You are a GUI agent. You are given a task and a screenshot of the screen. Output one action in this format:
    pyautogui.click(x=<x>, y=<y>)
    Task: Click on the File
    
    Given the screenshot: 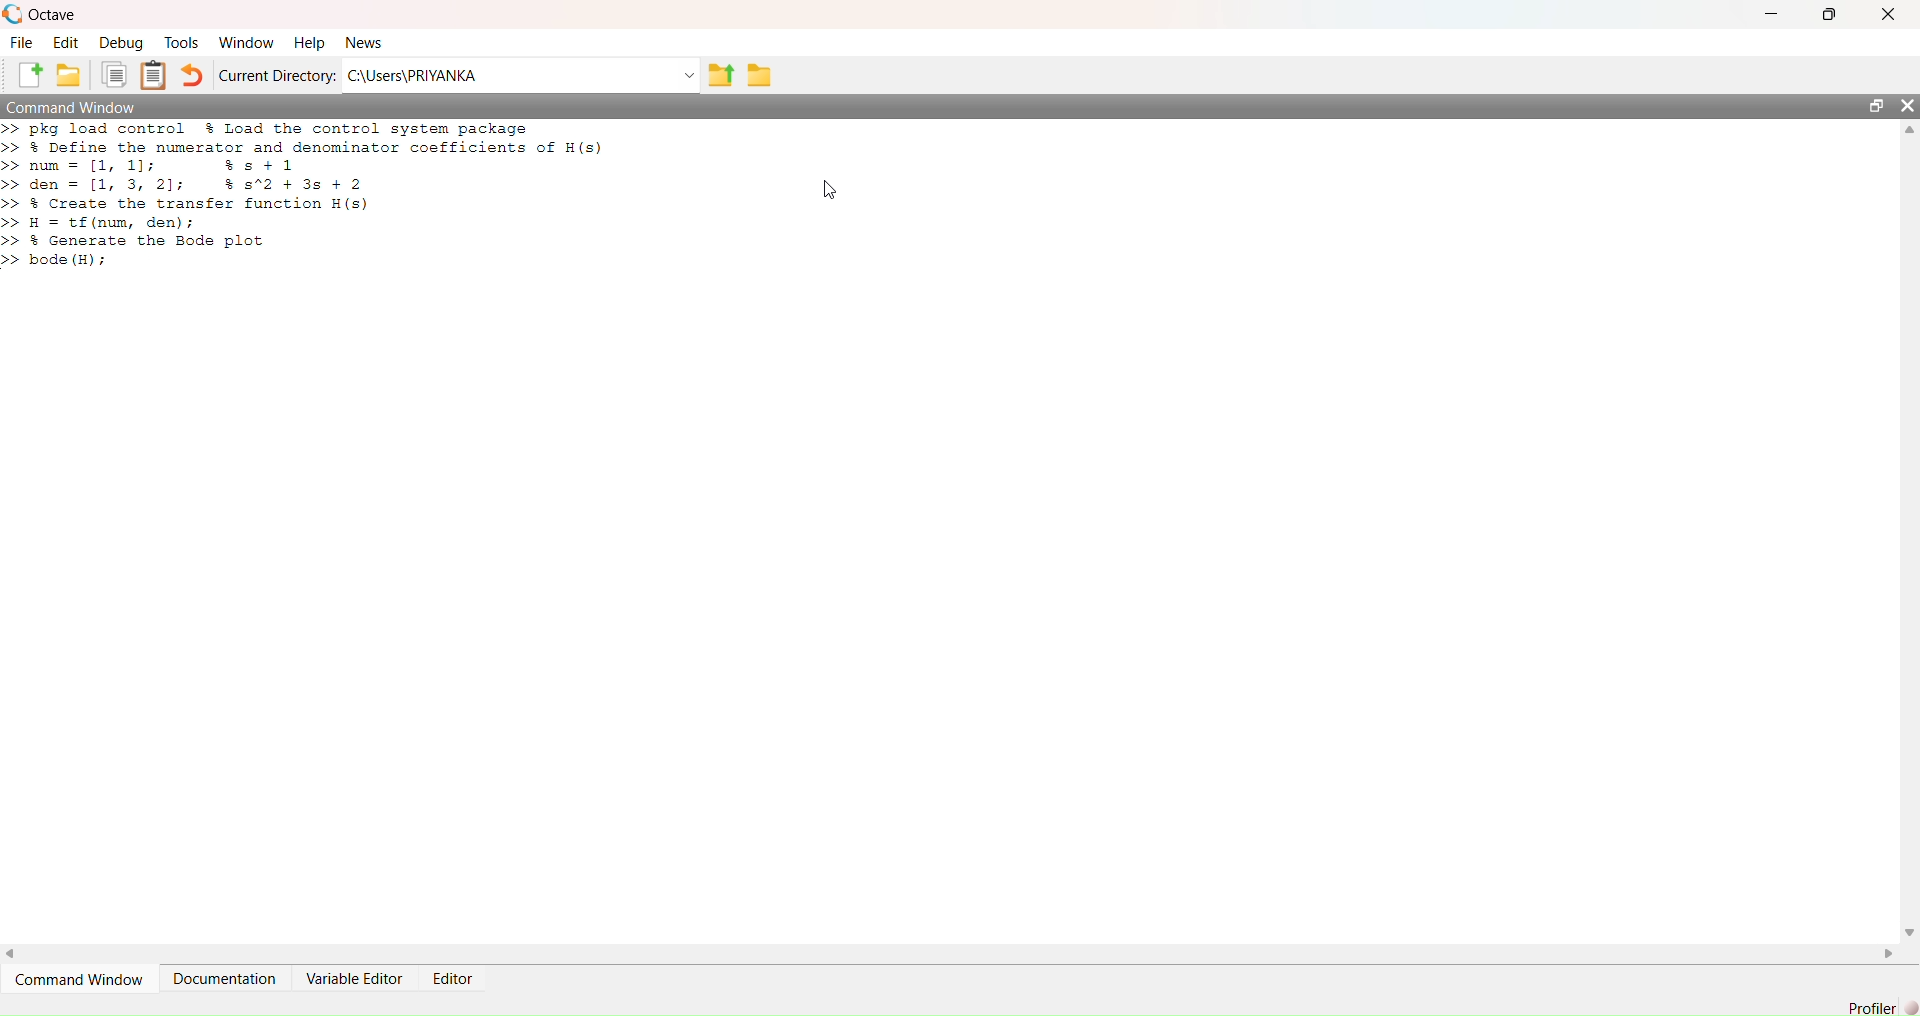 What is the action you would take?
    pyautogui.click(x=23, y=42)
    